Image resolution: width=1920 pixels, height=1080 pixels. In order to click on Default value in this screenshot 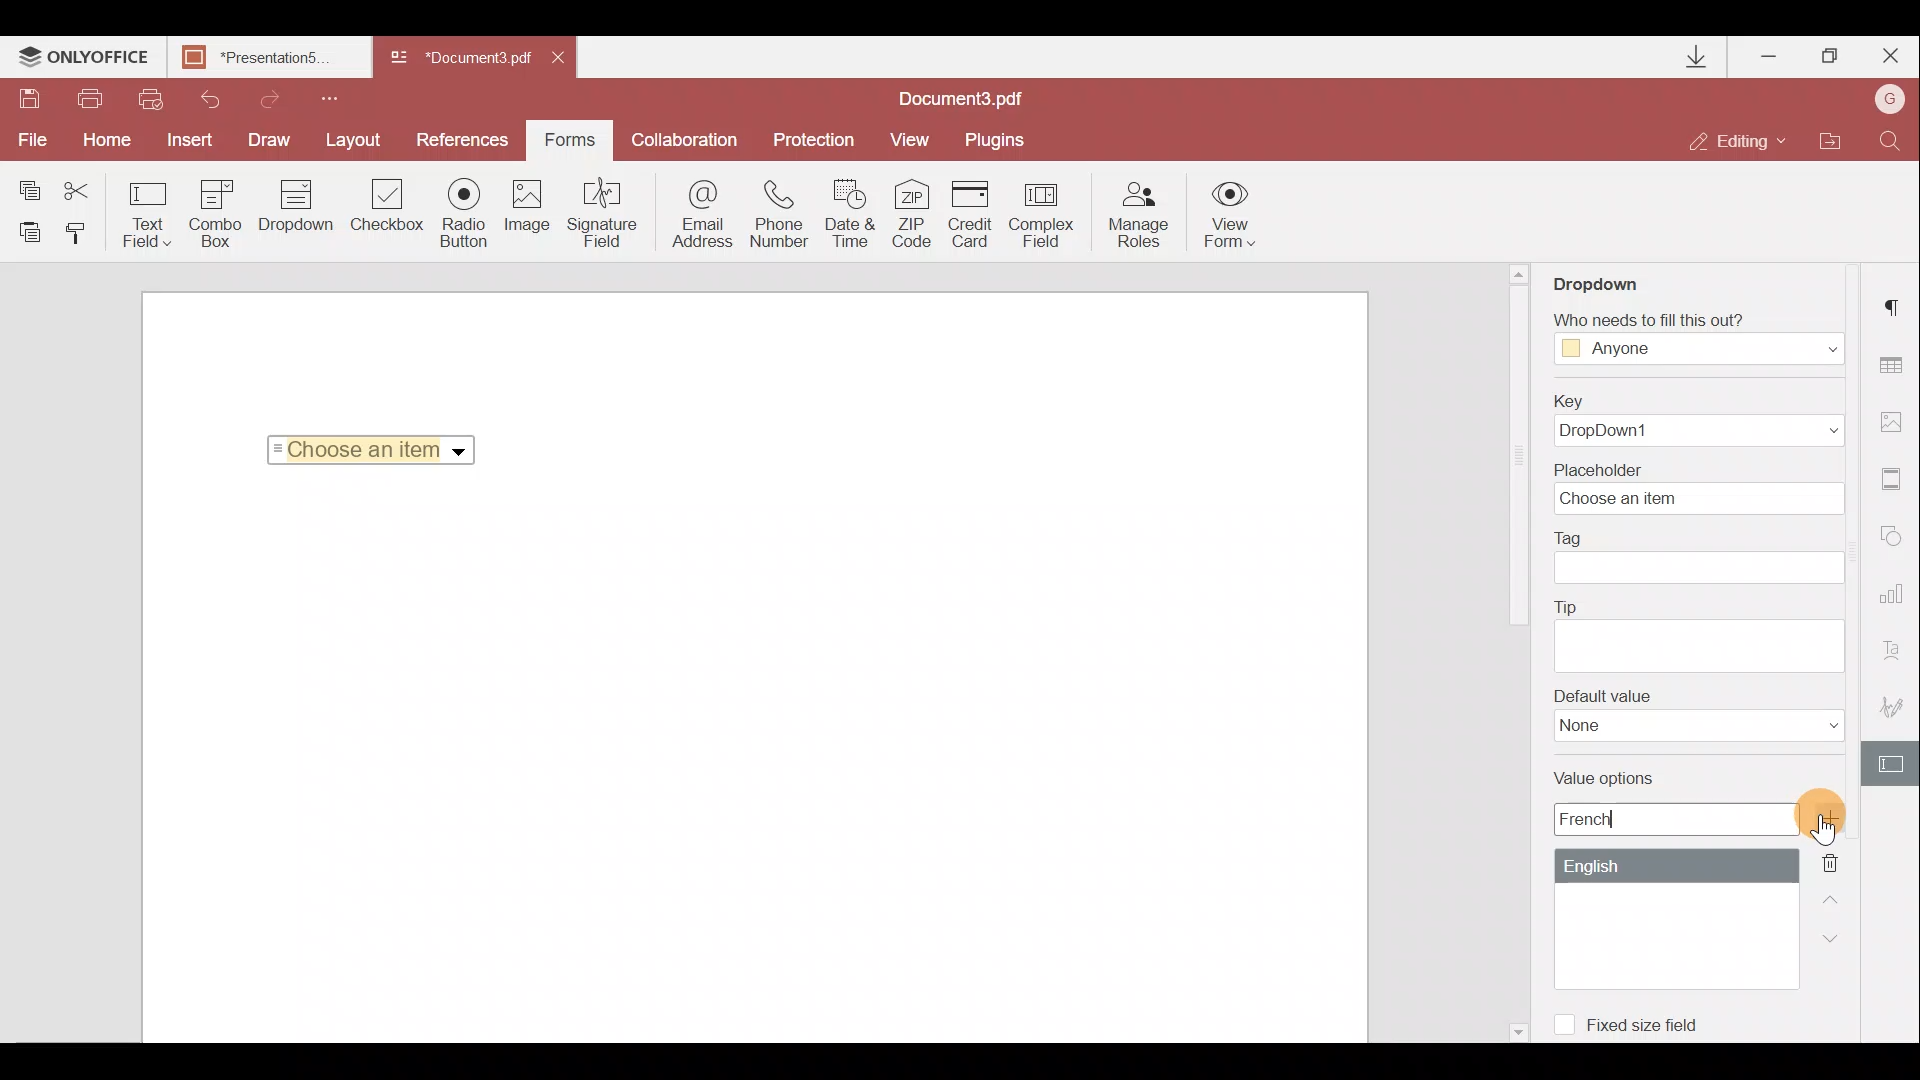, I will do `click(1699, 715)`.